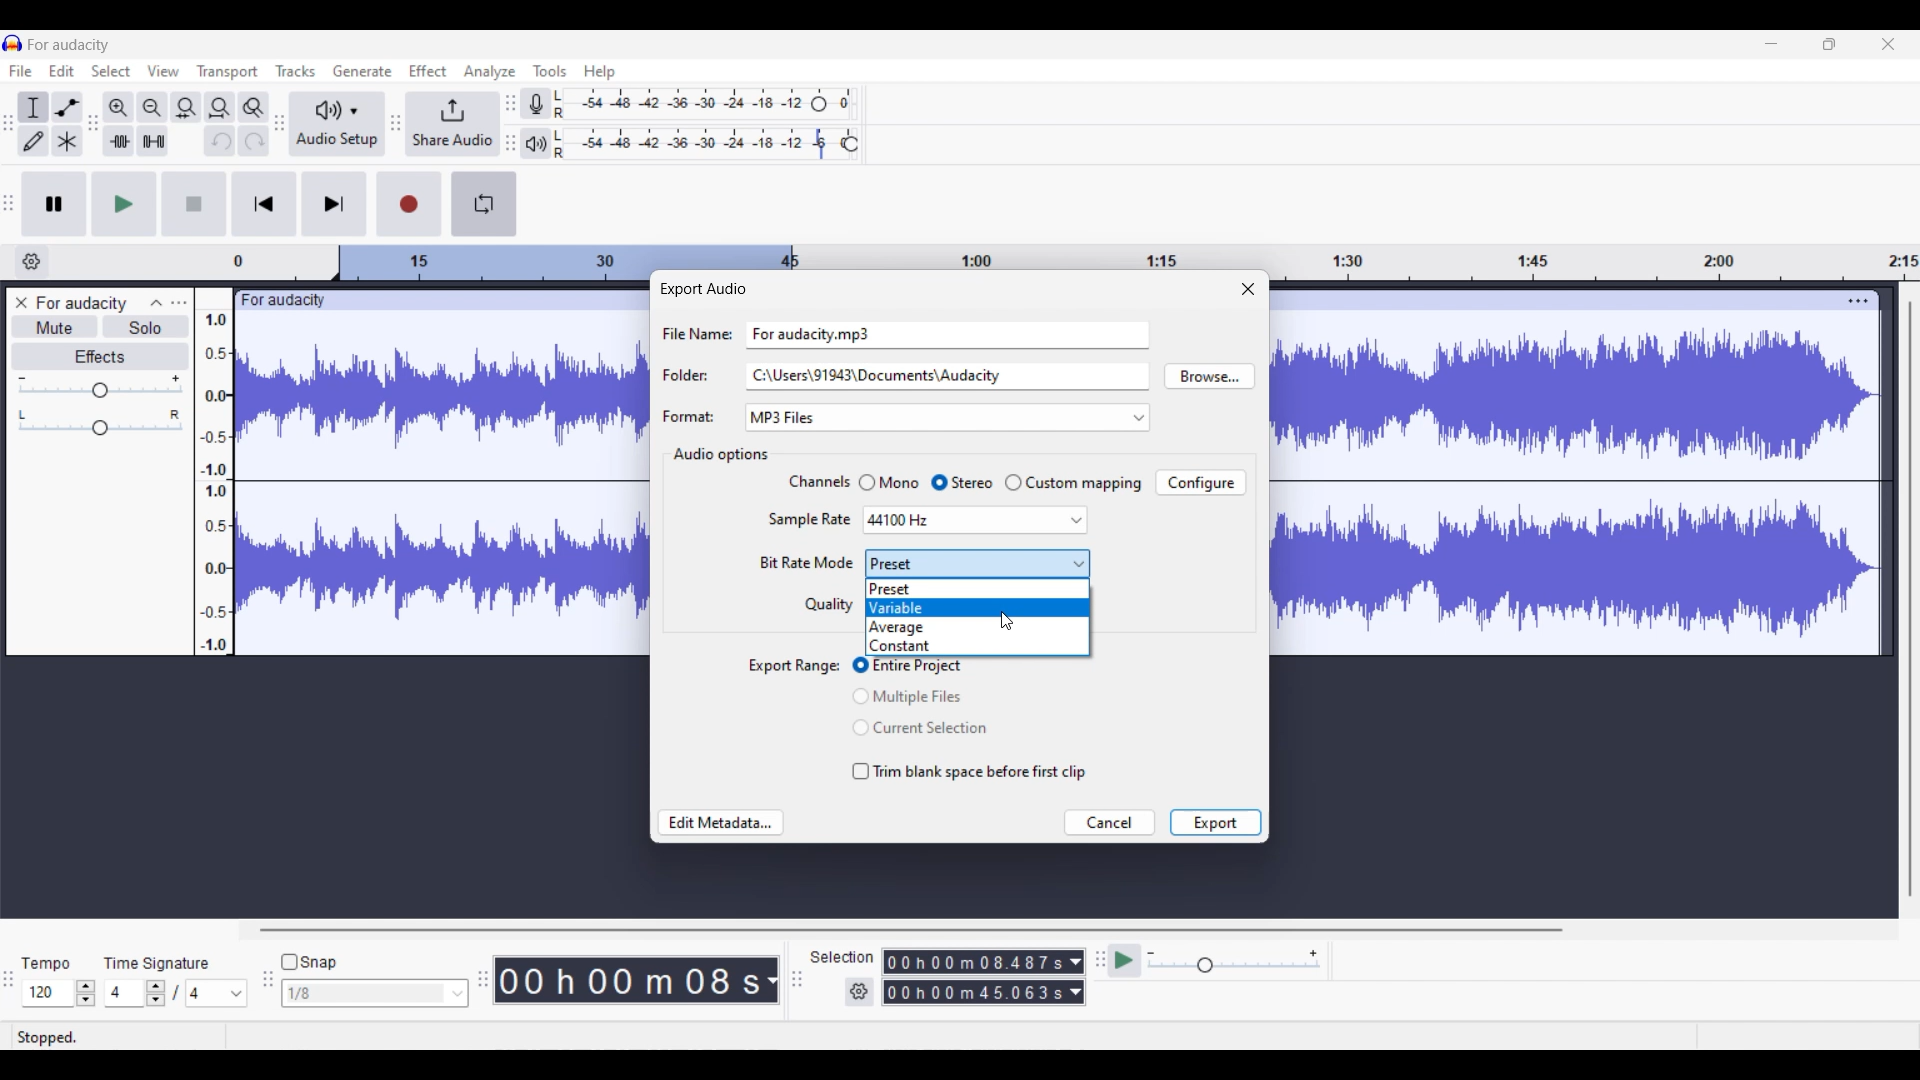  What do you see at coordinates (1858, 300) in the screenshot?
I see `Track settings` at bounding box center [1858, 300].